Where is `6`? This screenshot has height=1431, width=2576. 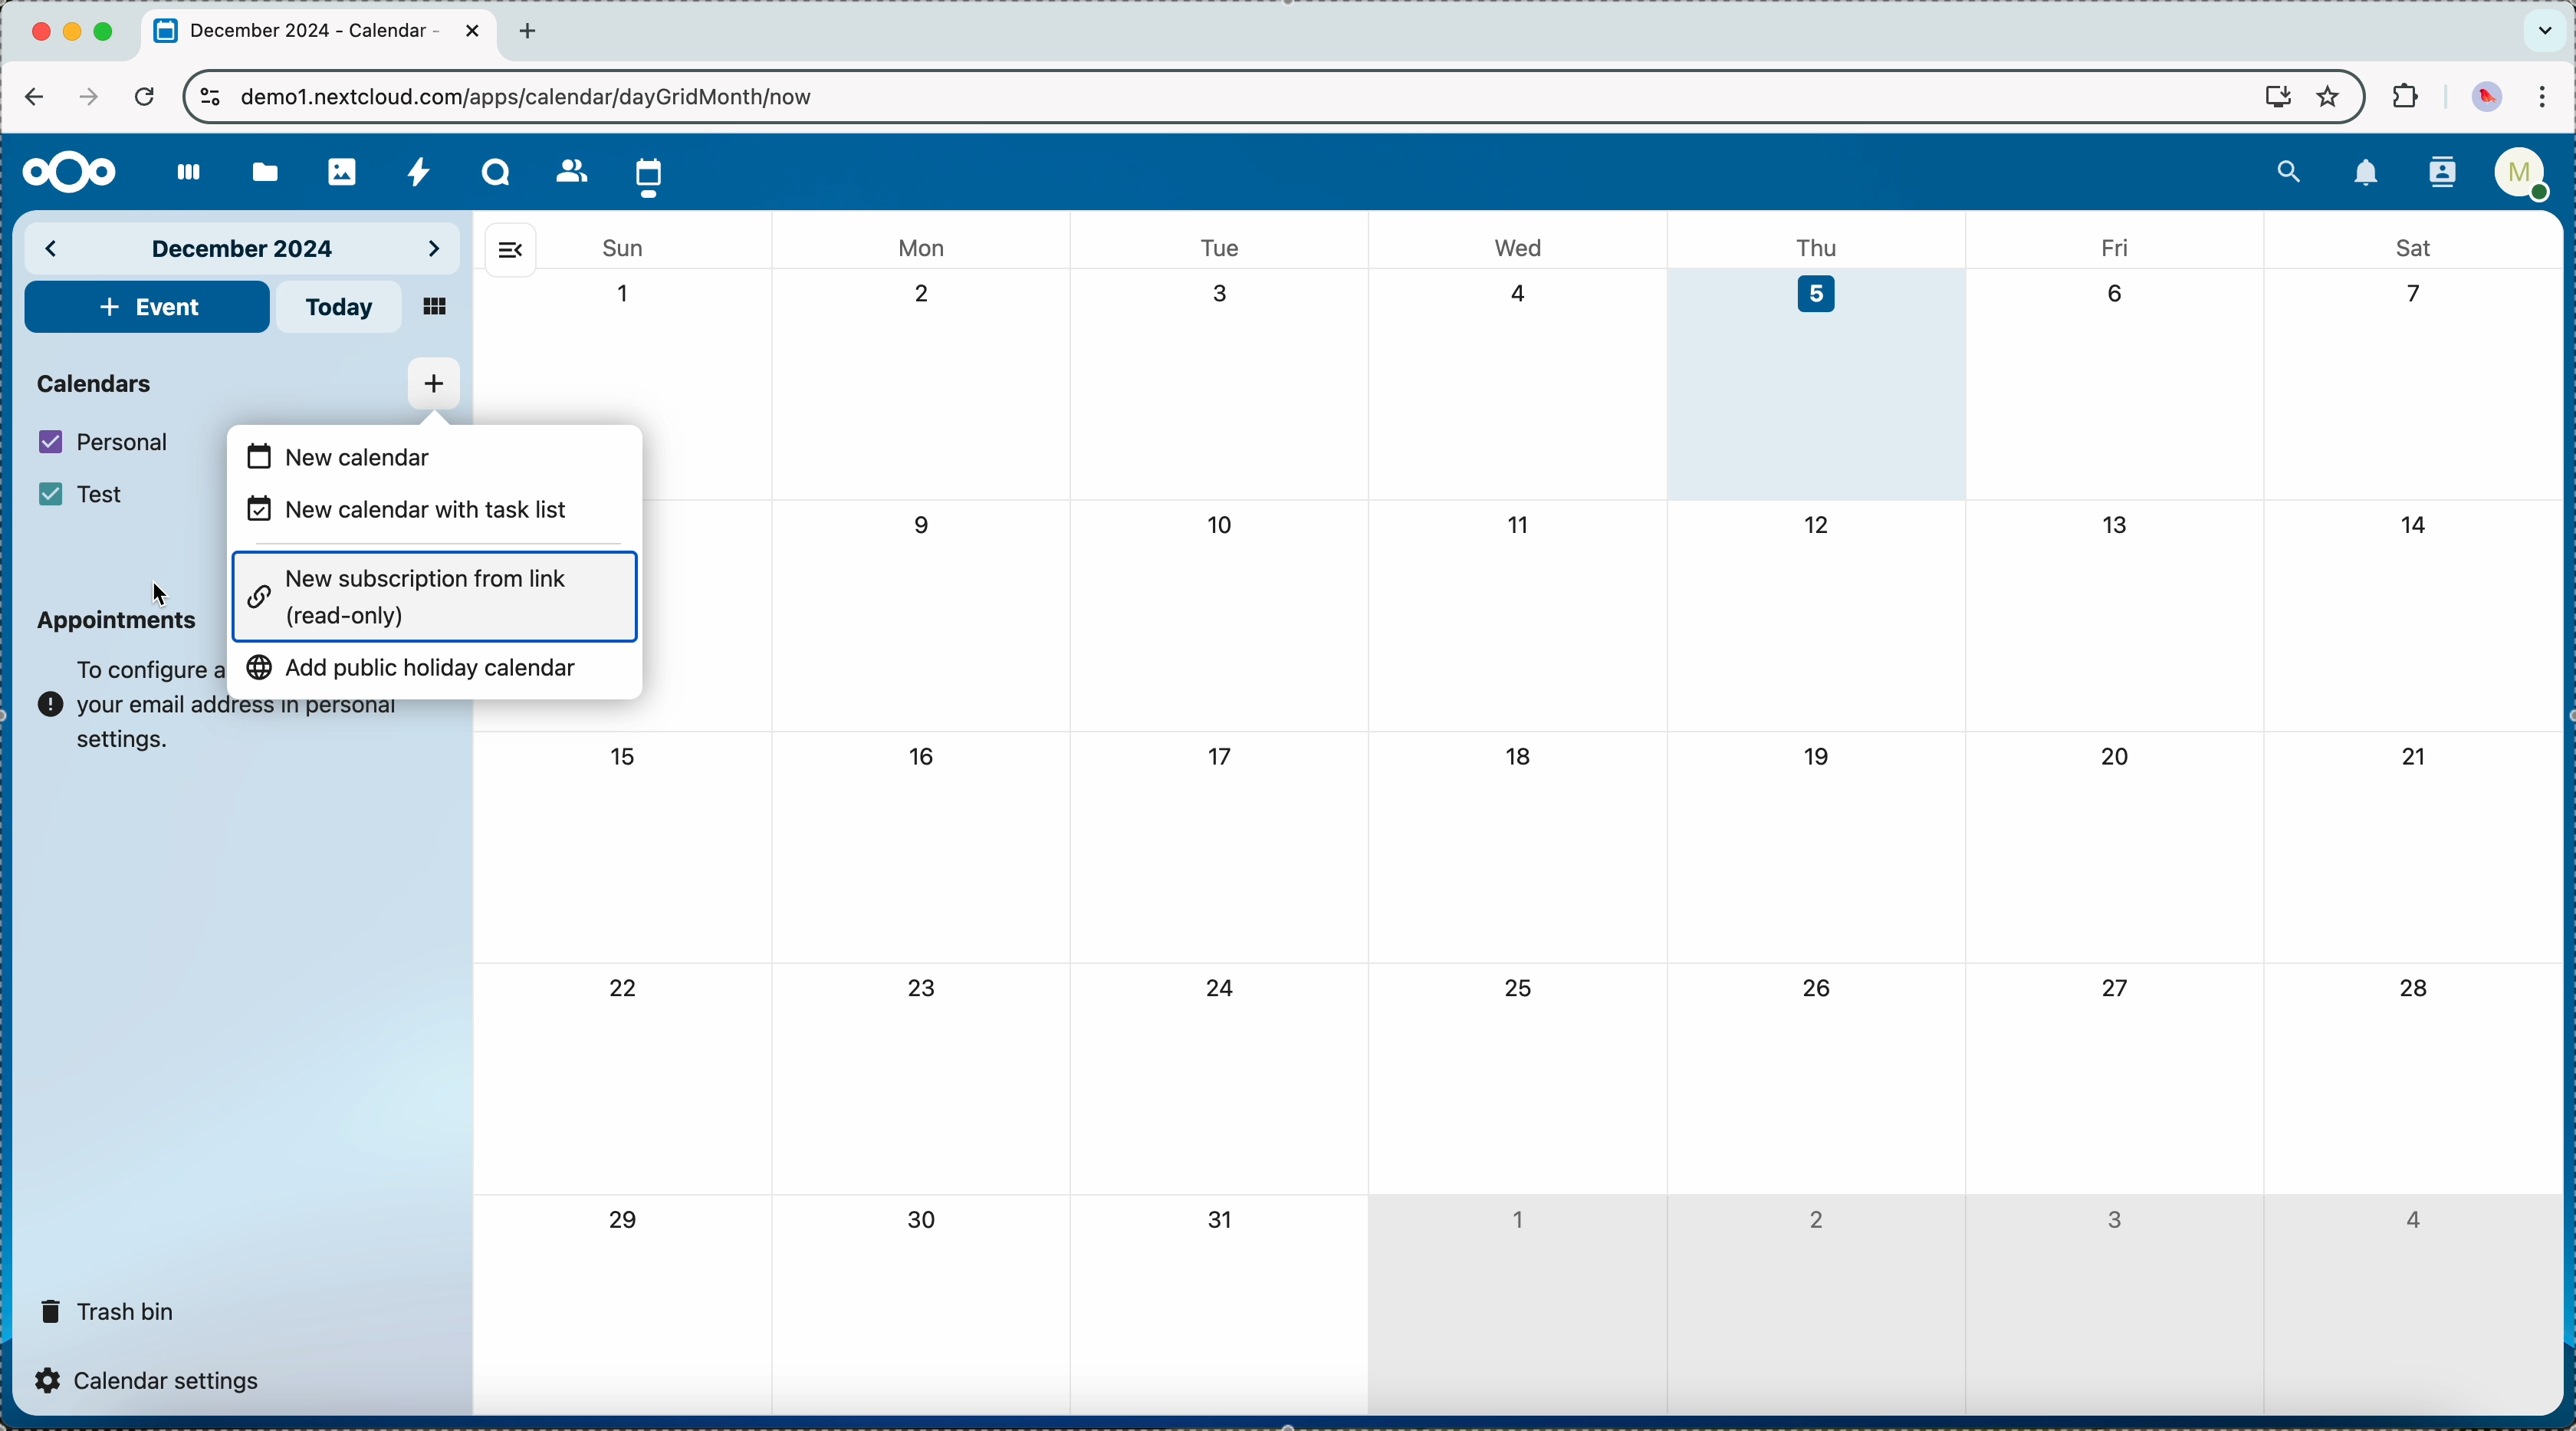
6 is located at coordinates (2115, 290).